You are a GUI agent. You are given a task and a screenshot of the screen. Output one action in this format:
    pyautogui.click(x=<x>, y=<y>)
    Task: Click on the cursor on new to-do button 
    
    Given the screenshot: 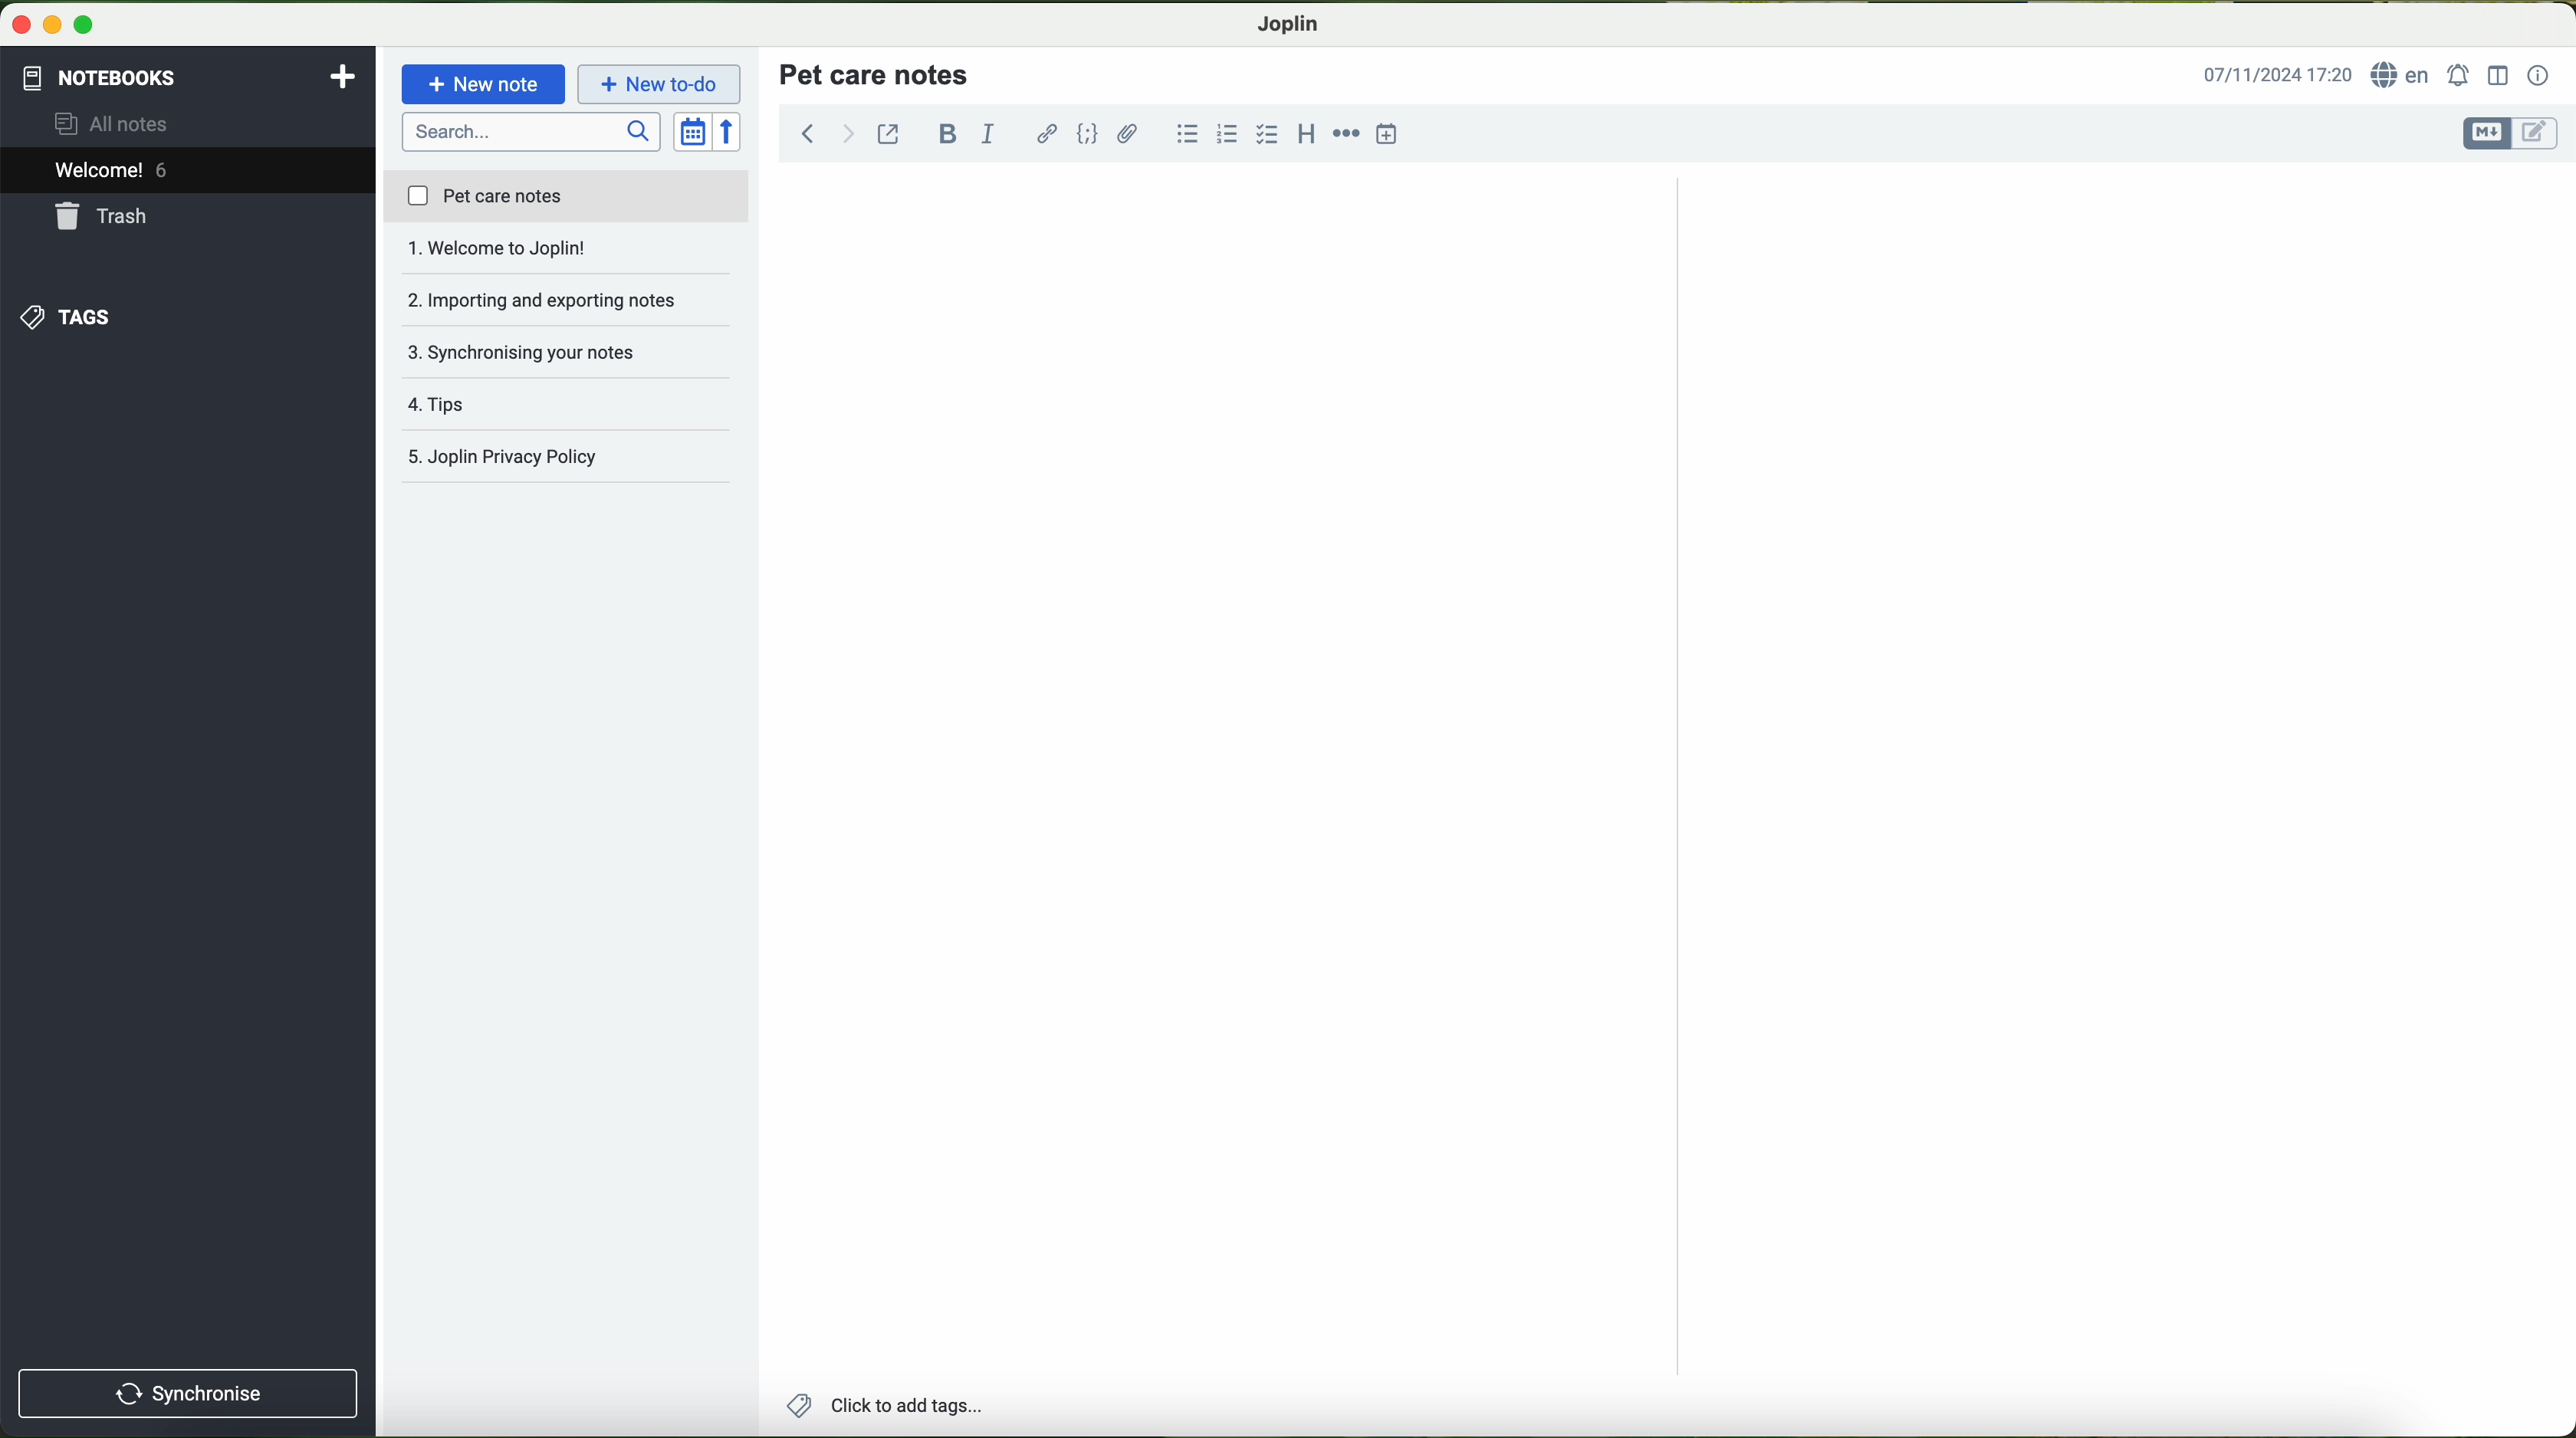 What is the action you would take?
    pyautogui.click(x=662, y=85)
    